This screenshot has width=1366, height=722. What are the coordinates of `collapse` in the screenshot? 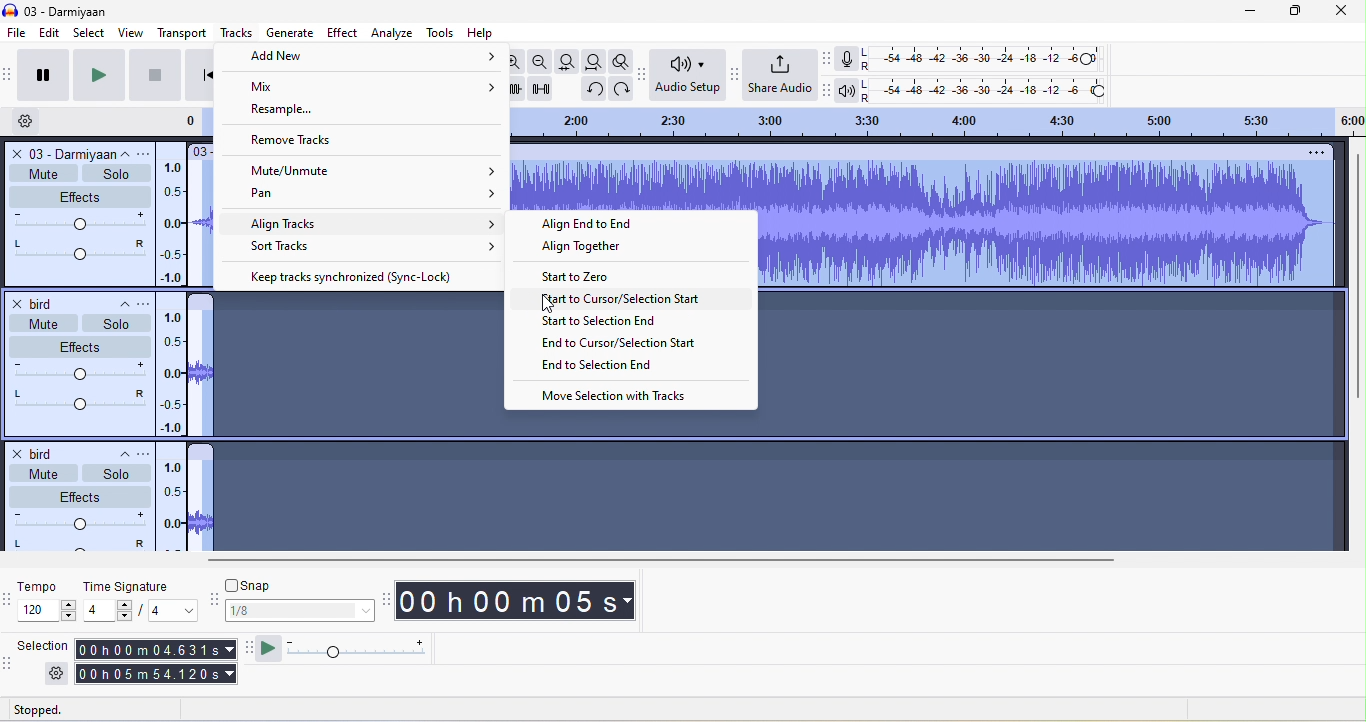 It's located at (117, 301).